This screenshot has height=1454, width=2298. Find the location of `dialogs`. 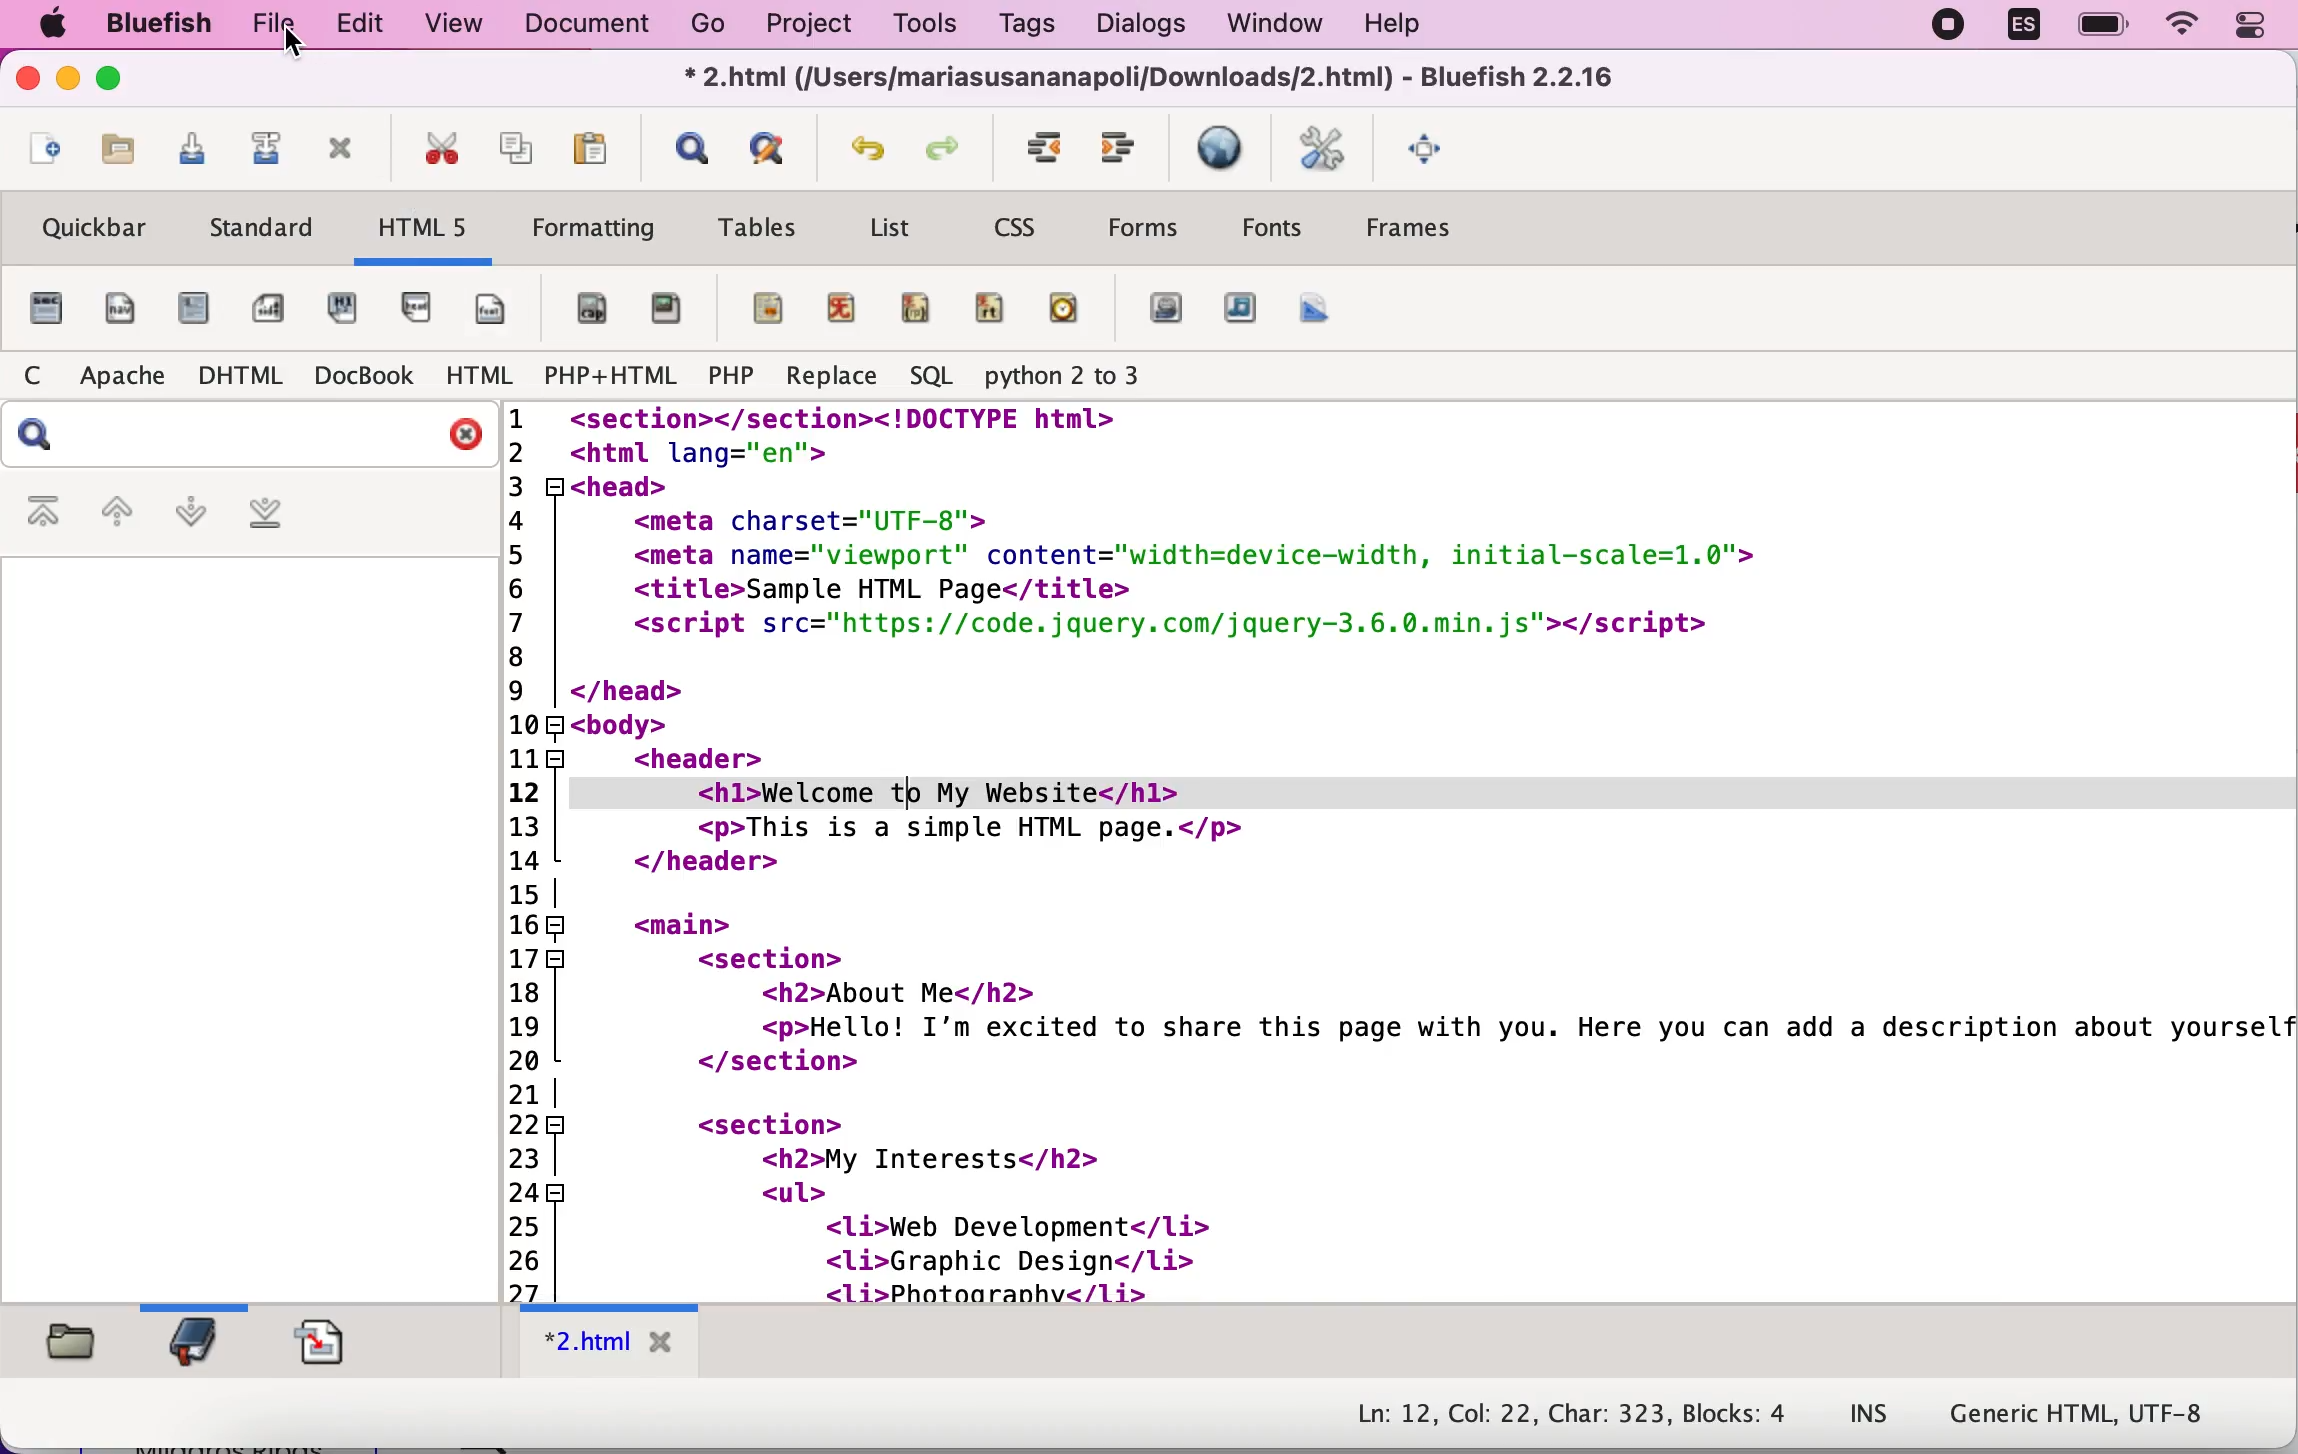

dialogs is located at coordinates (1133, 26).